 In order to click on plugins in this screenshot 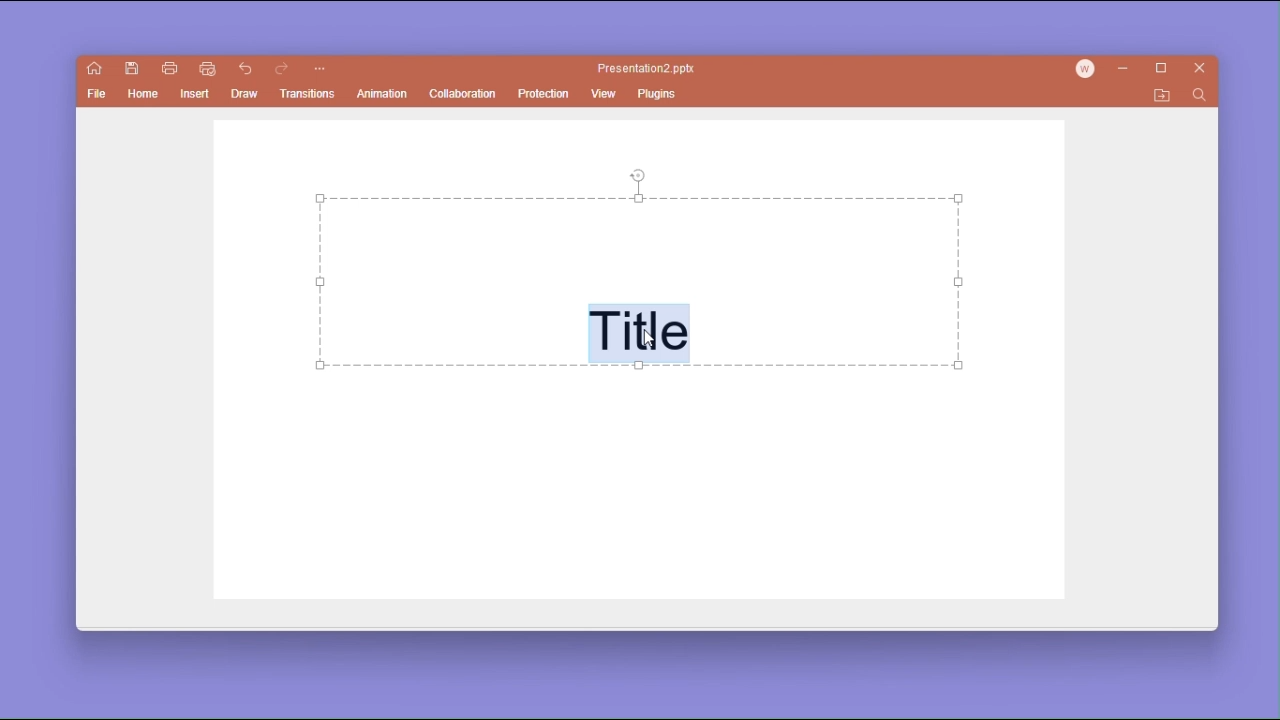, I will do `click(659, 93)`.